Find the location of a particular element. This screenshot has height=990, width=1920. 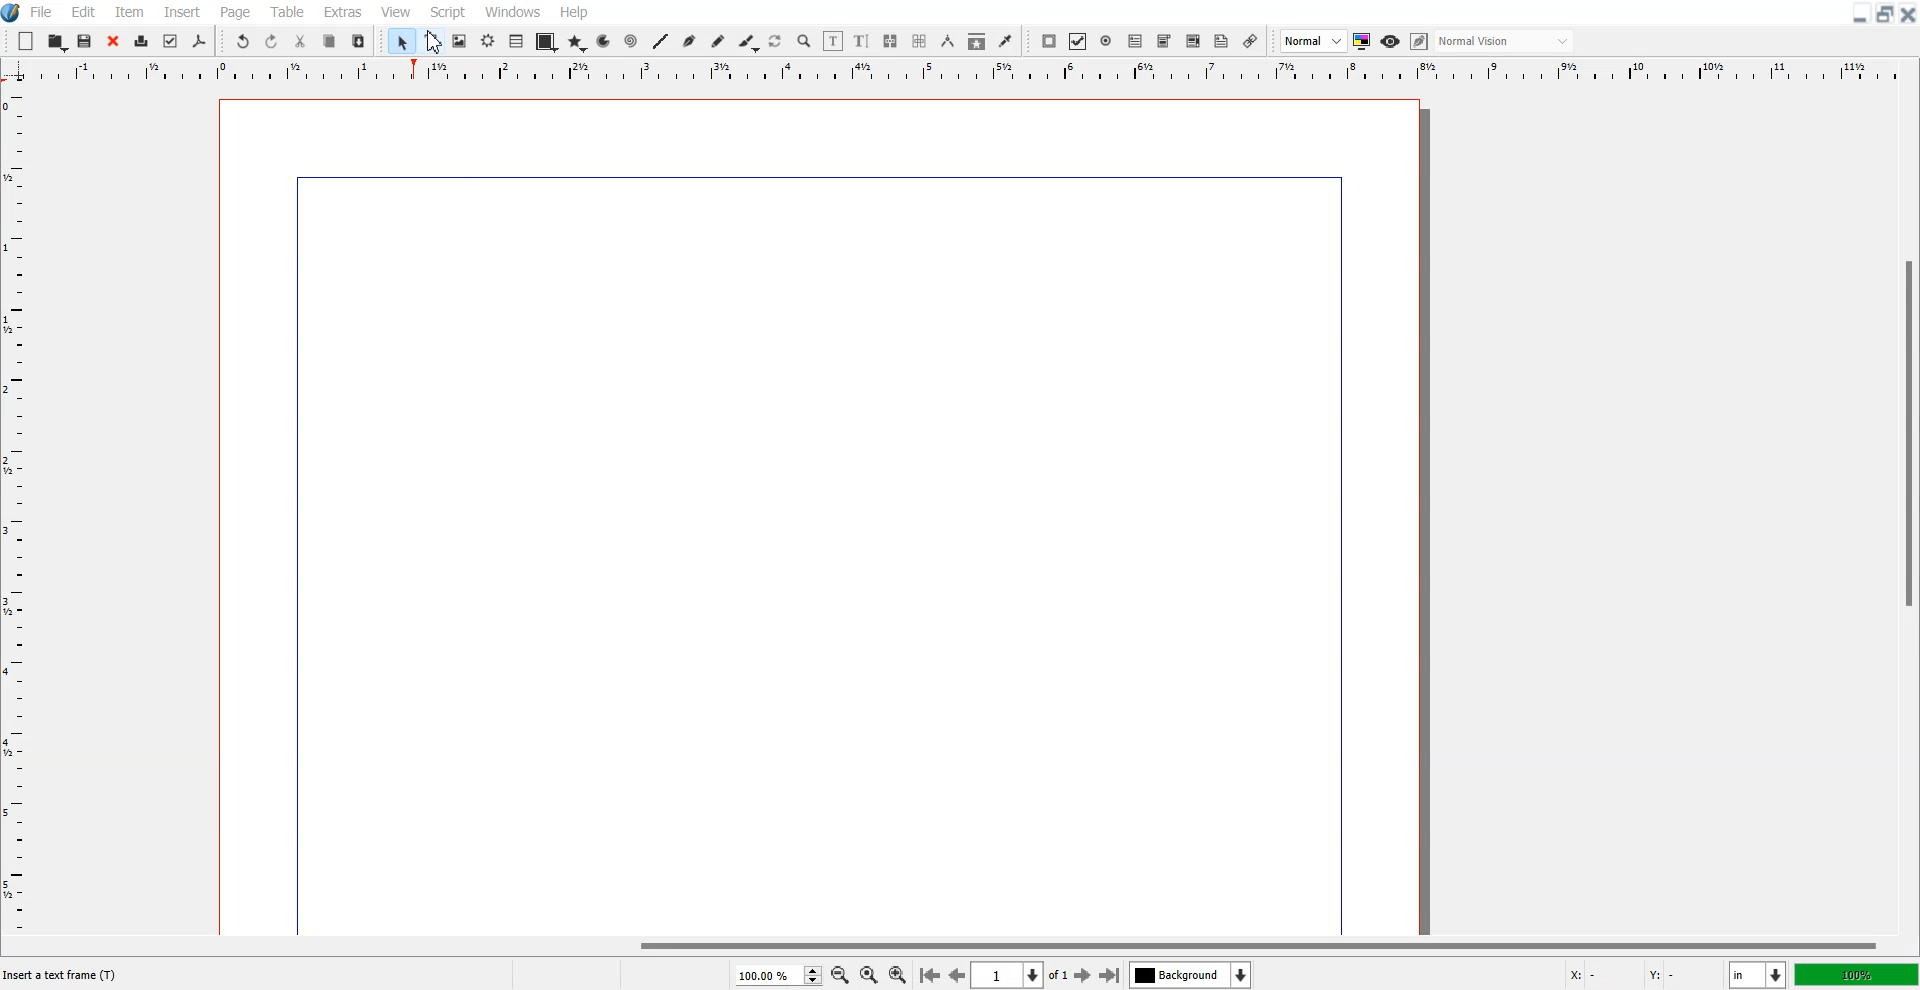

Extras is located at coordinates (343, 11).